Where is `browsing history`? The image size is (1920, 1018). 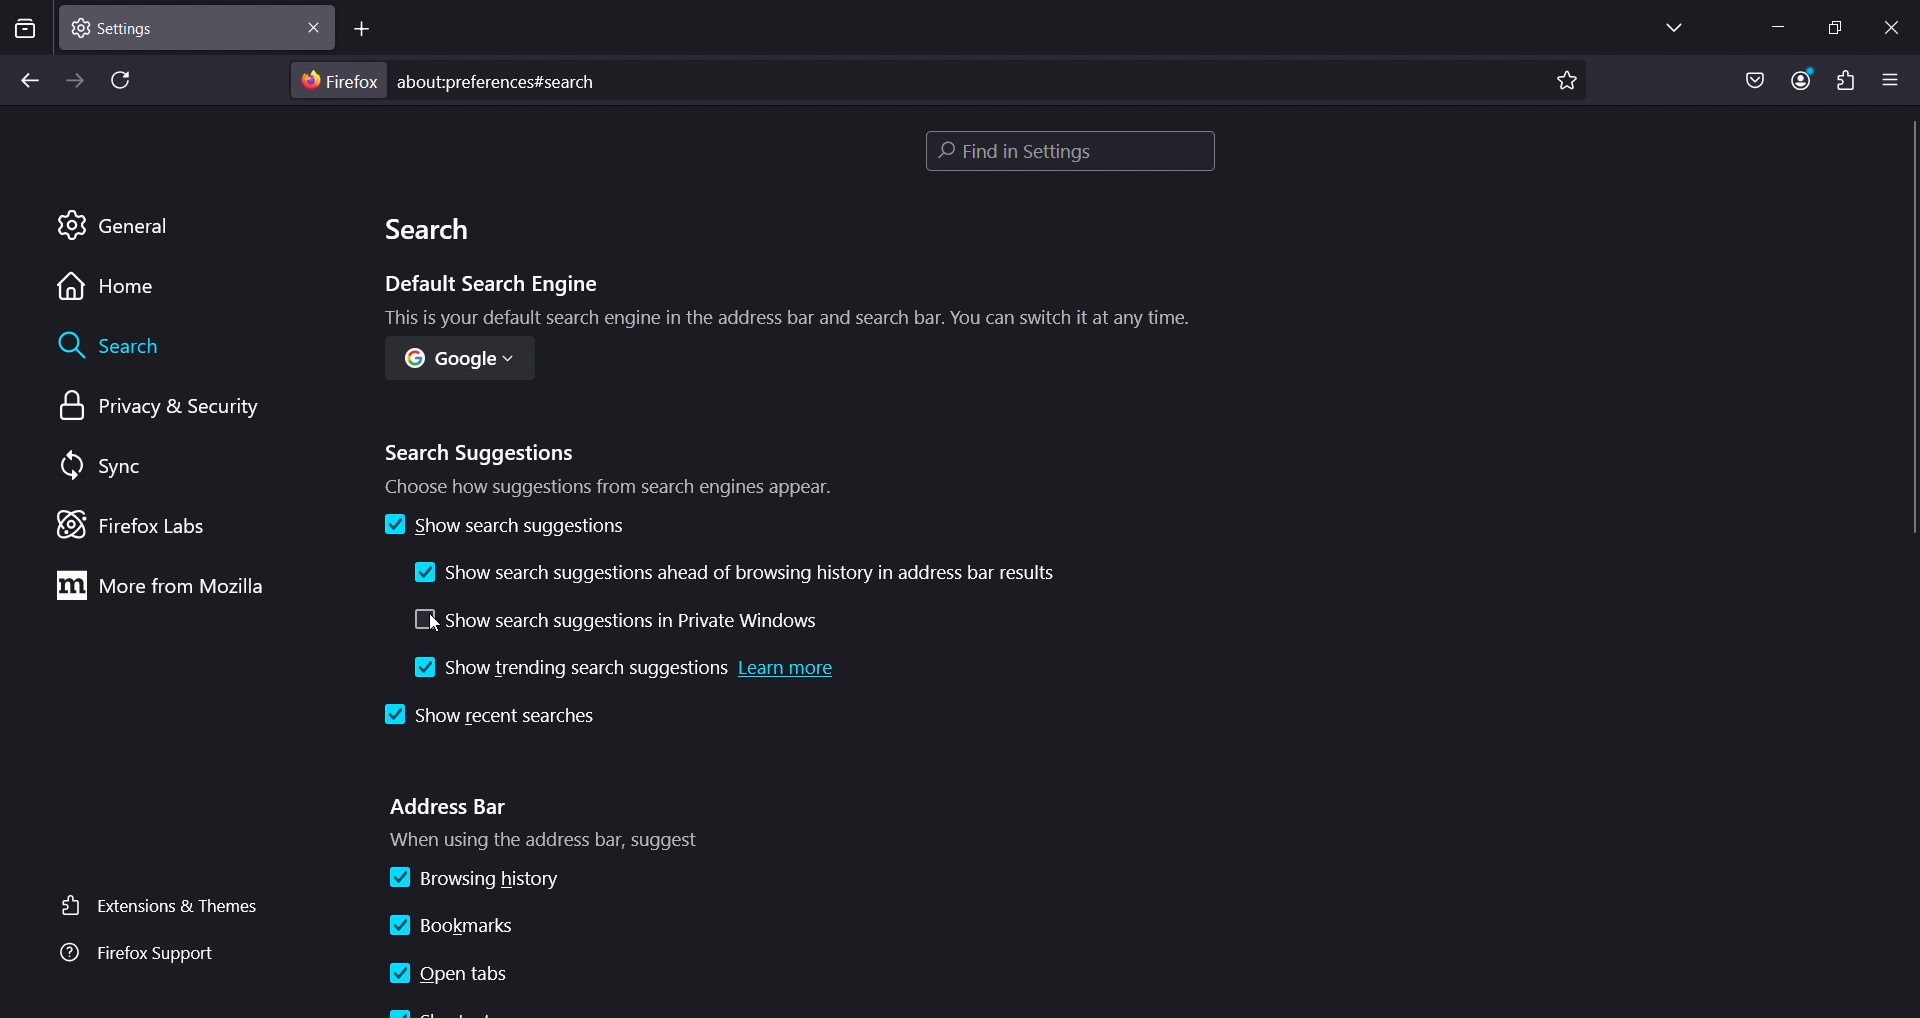 browsing history is located at coordinates (480, 879).